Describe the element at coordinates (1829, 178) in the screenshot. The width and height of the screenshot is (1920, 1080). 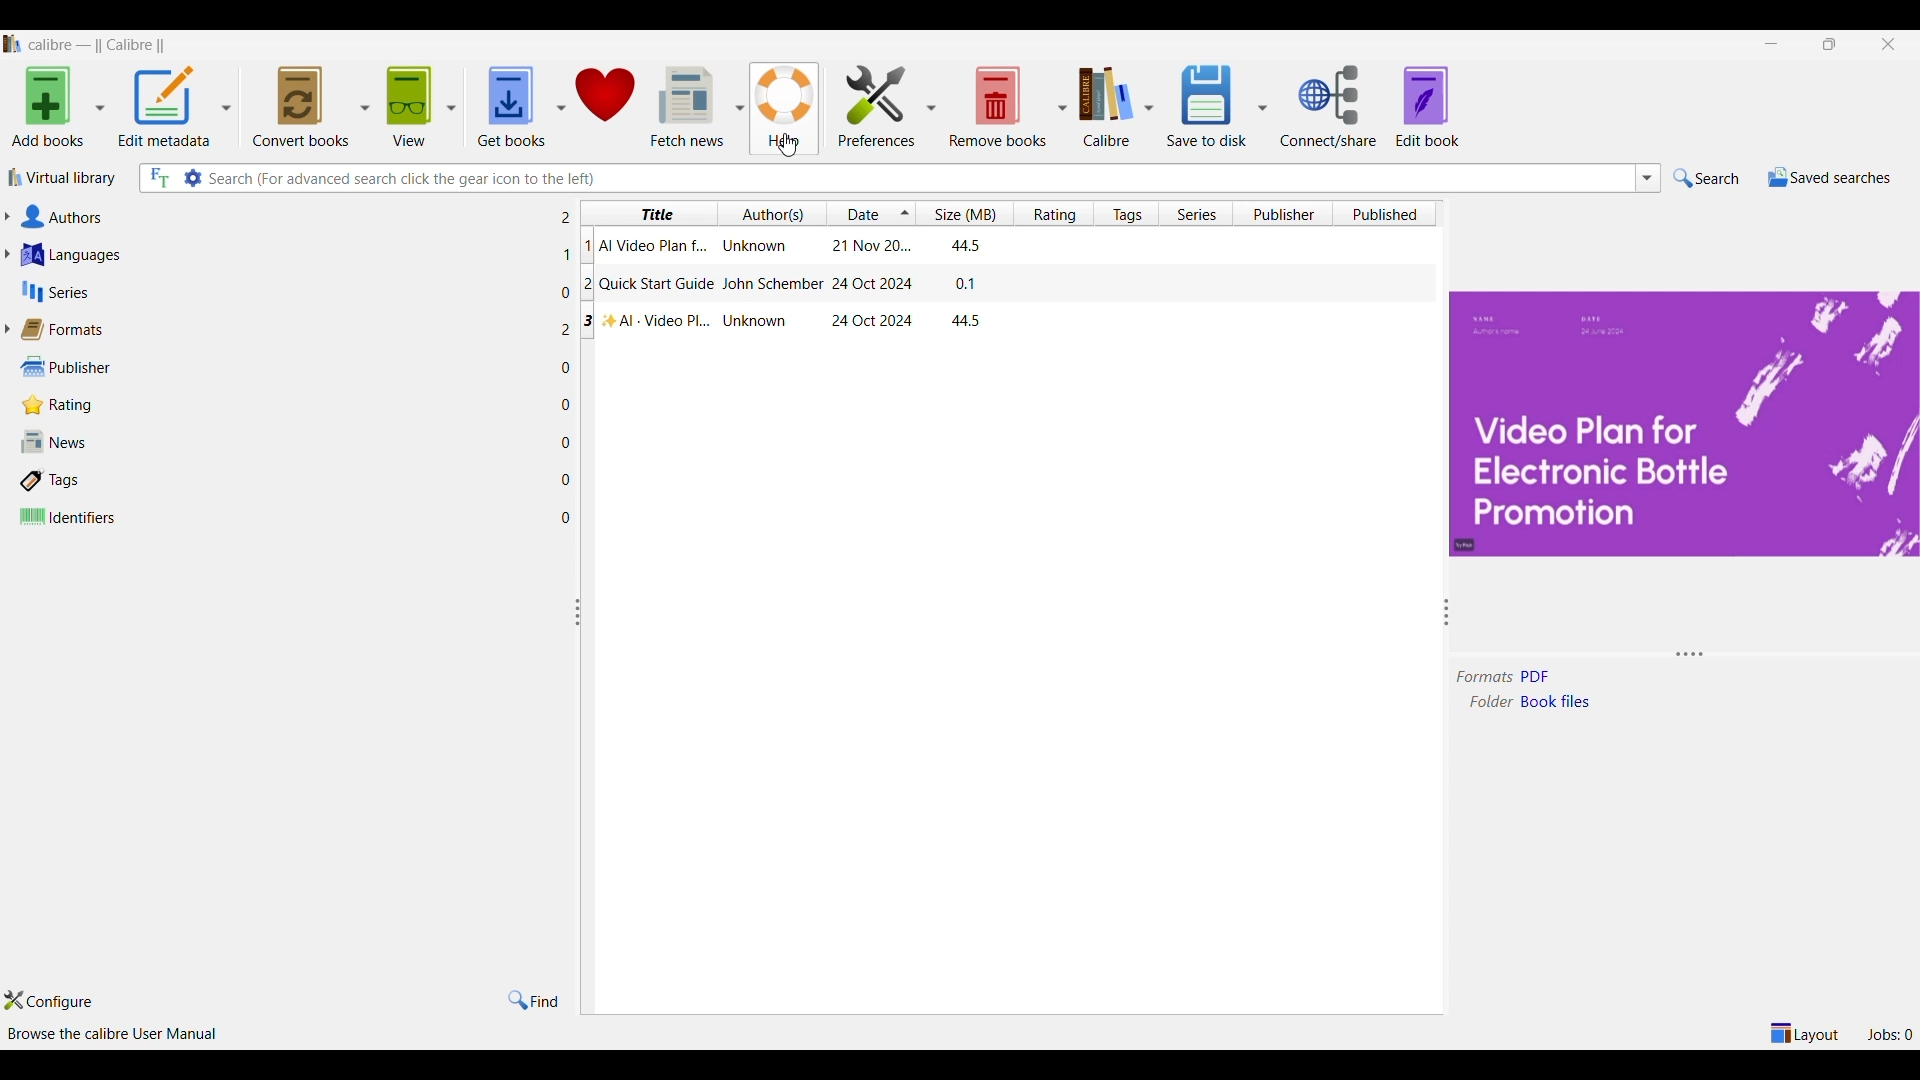
I see `Saved searches` at that location.